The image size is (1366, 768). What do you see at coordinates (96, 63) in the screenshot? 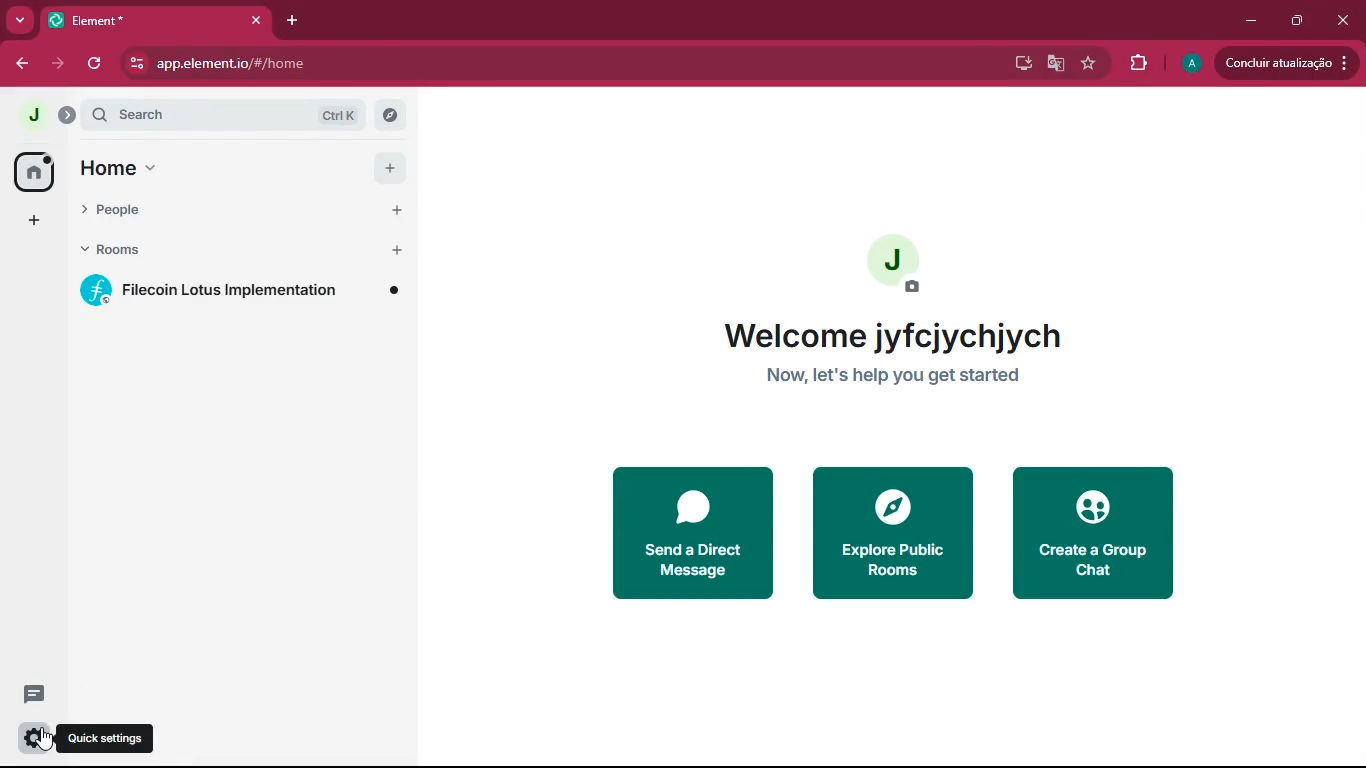
I see `refresh` at bounding box center [96, 63].